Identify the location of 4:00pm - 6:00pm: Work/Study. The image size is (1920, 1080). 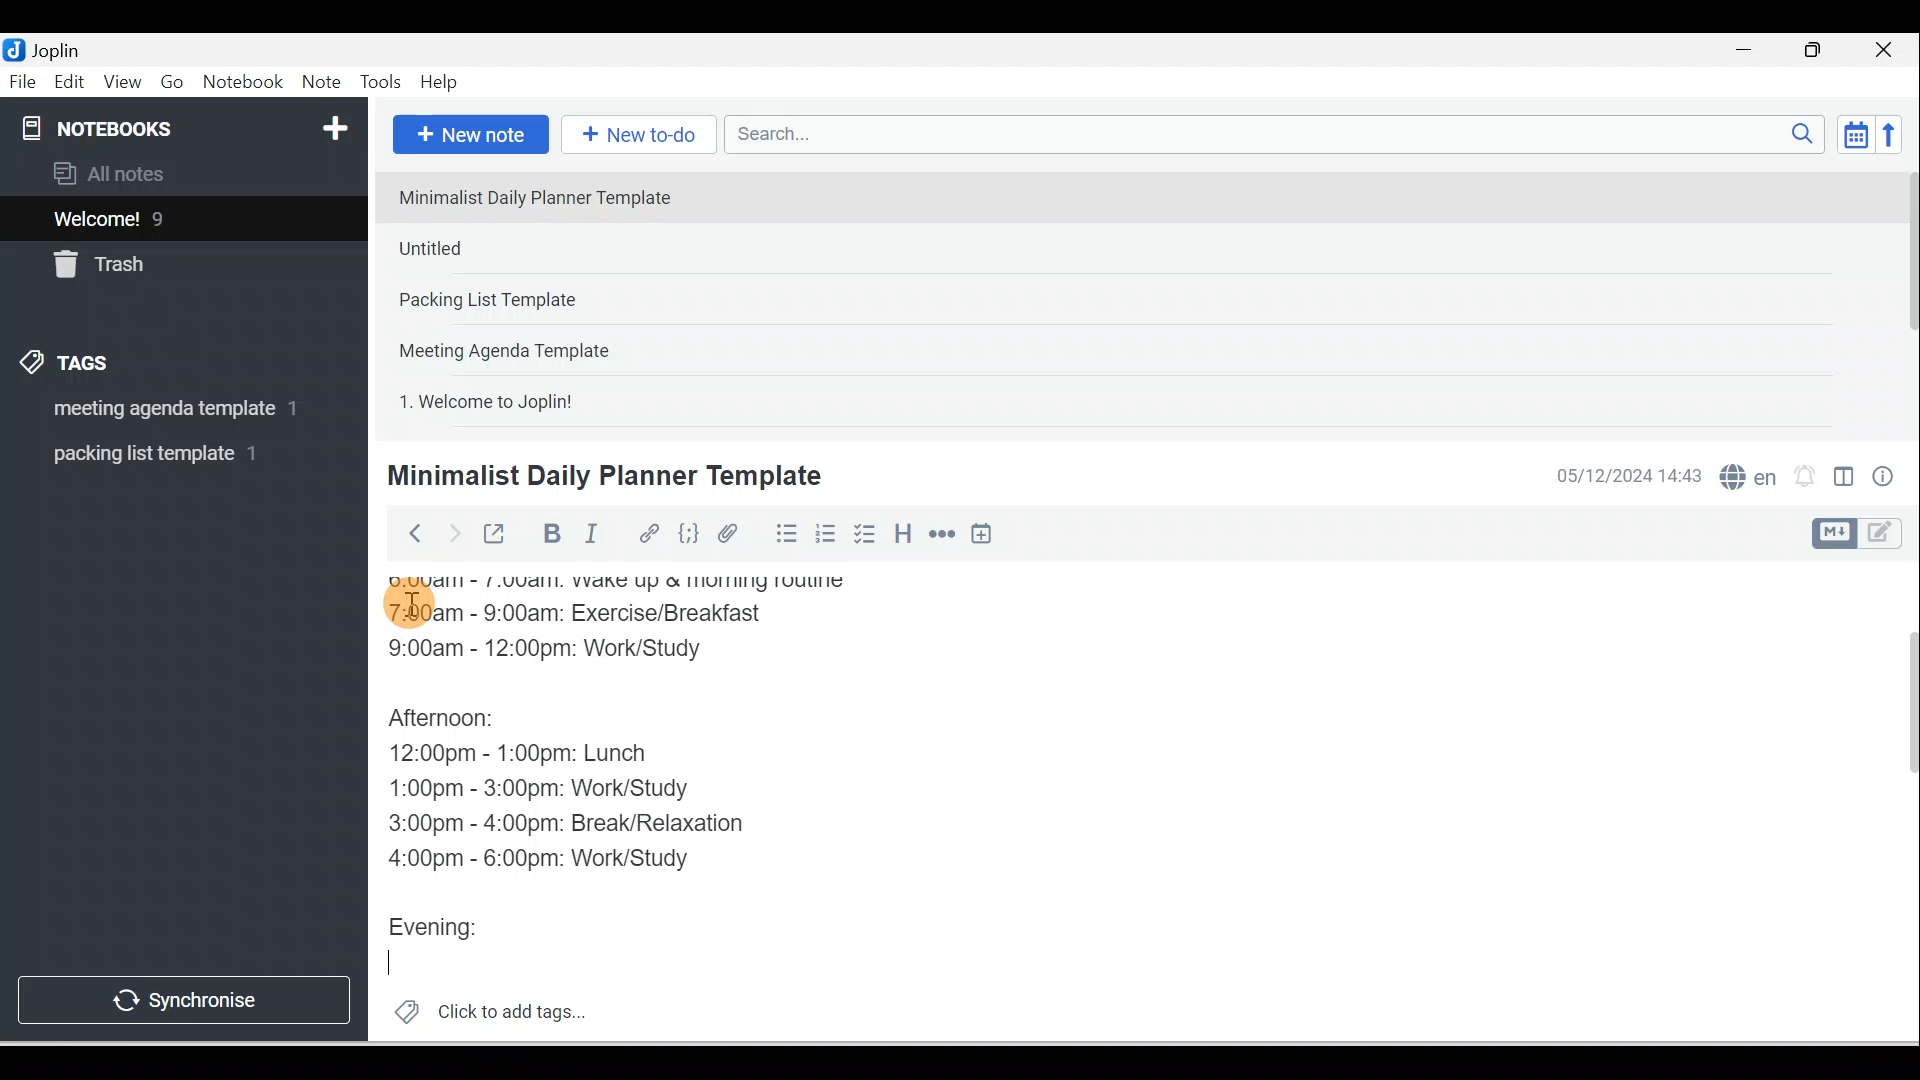
(547, 860).